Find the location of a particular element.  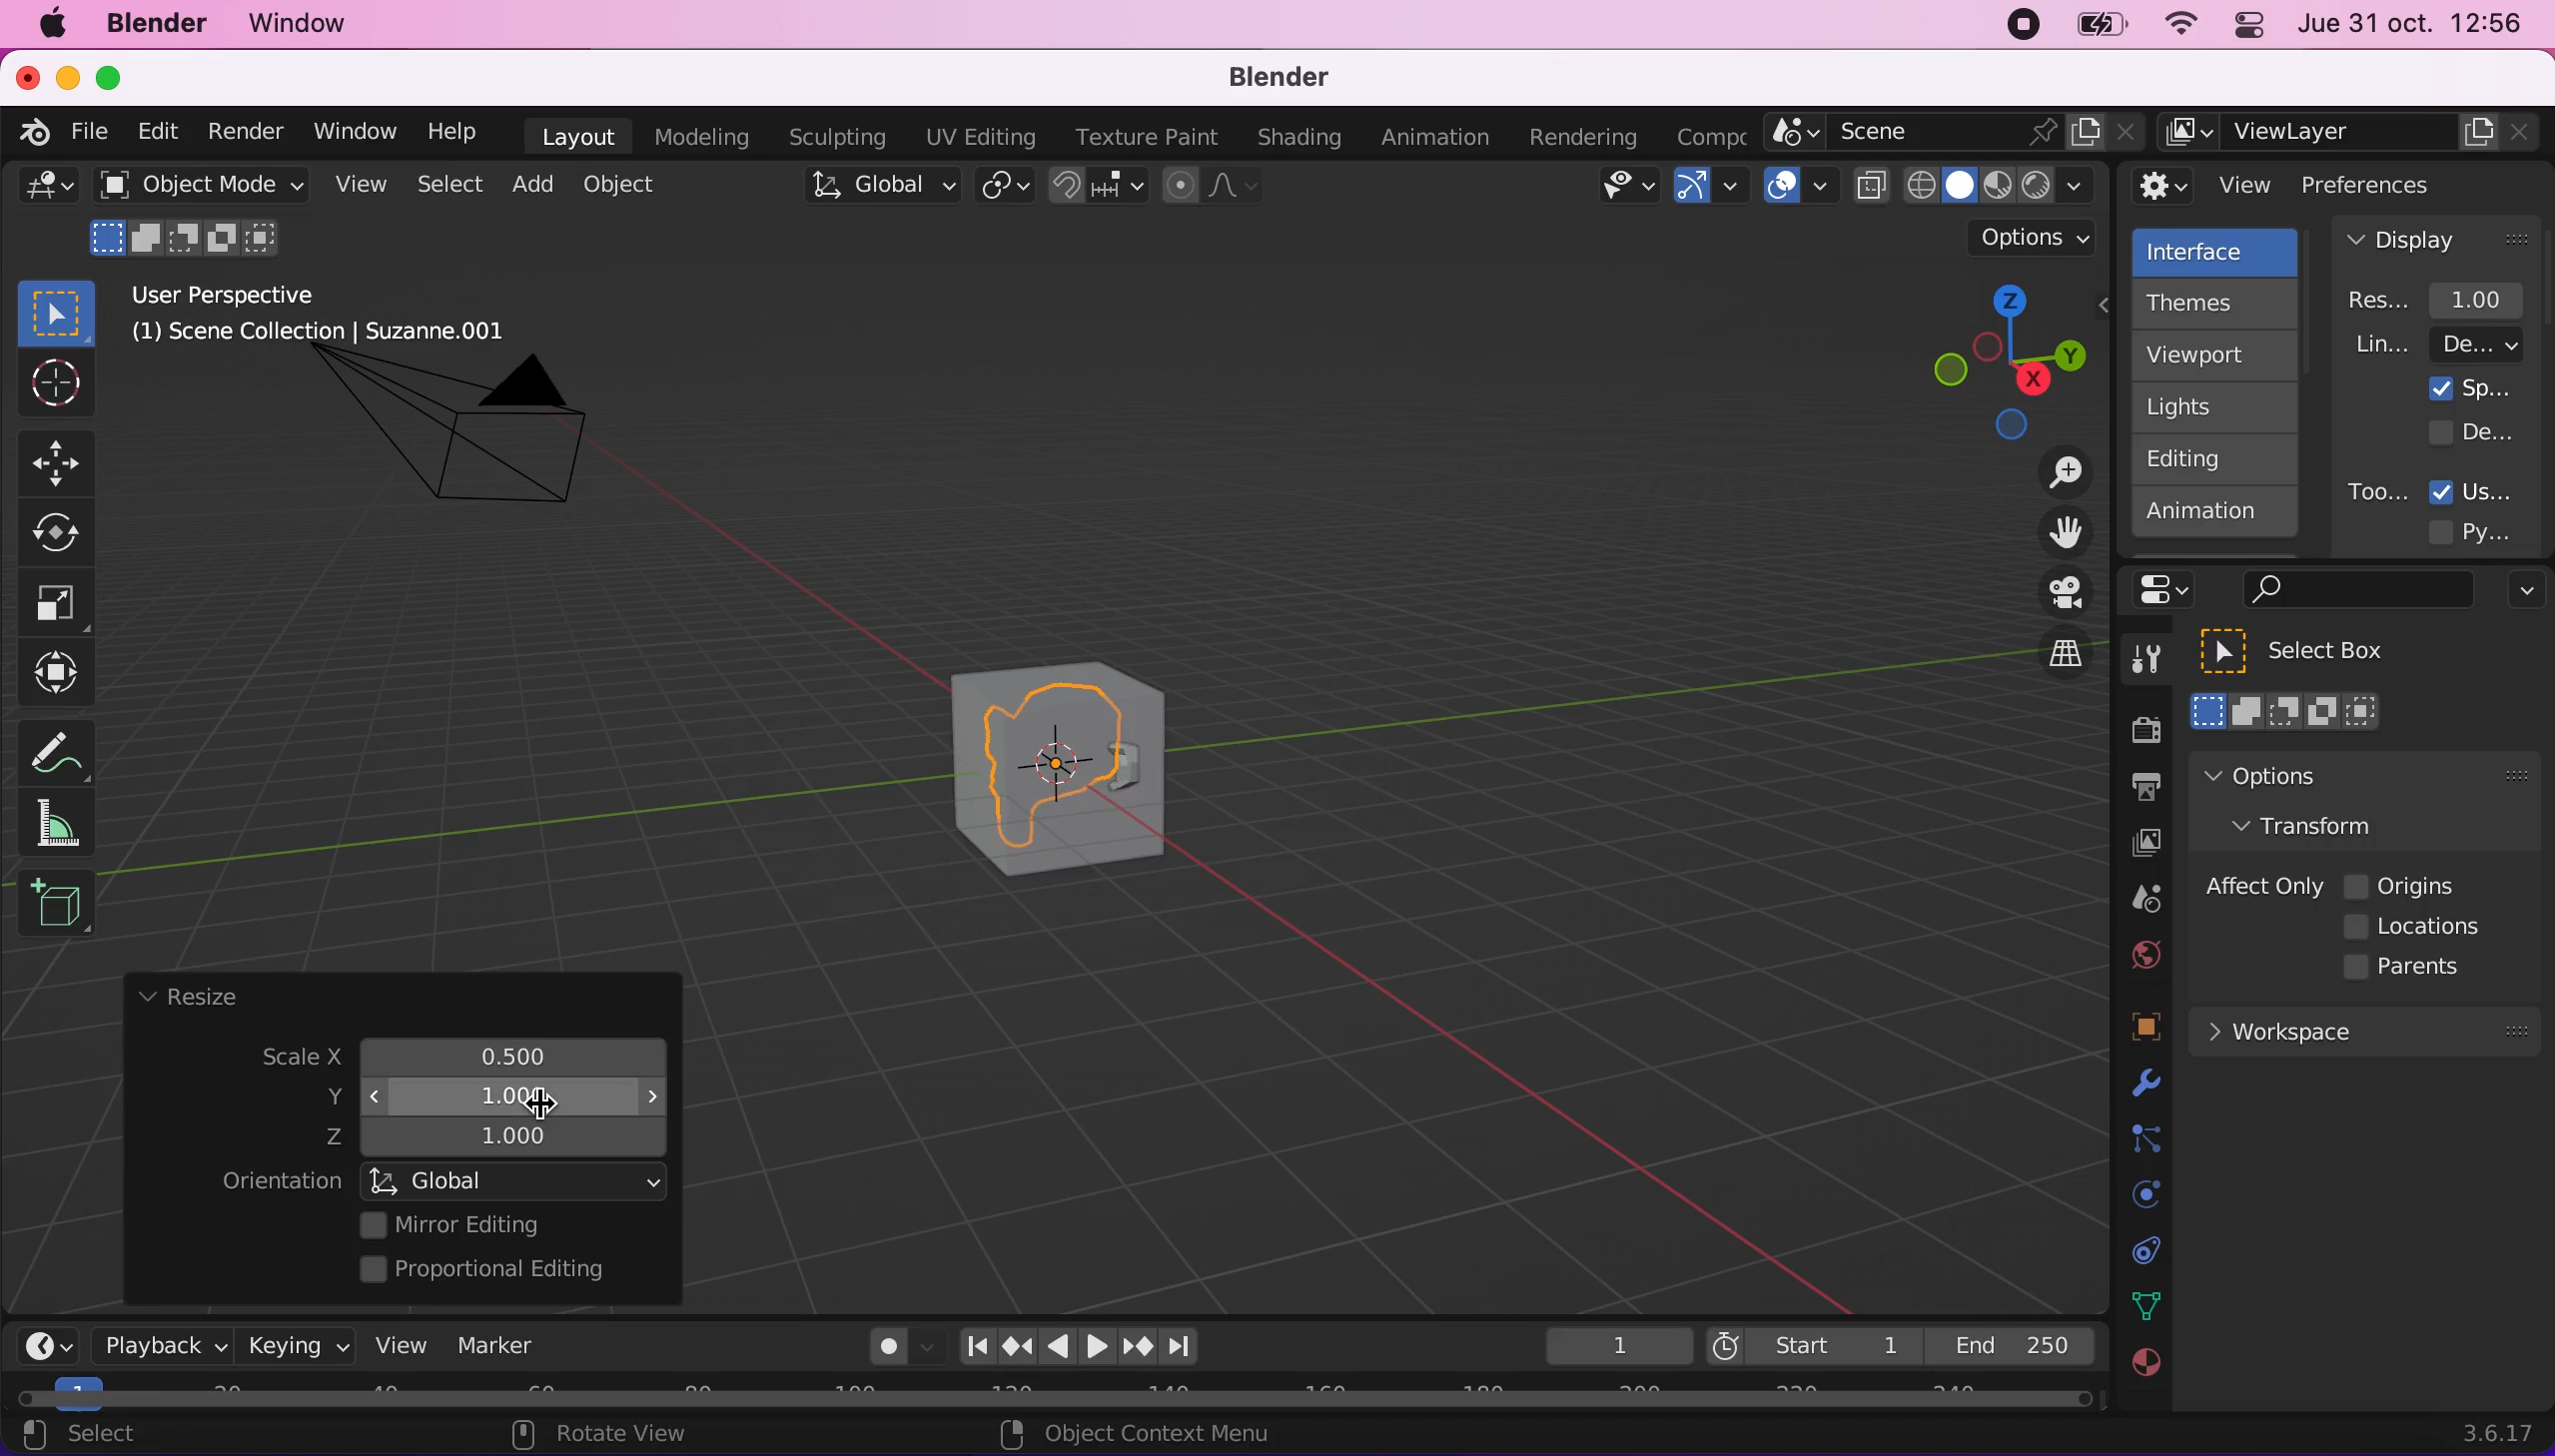

view is located at coordinates (356, 185).